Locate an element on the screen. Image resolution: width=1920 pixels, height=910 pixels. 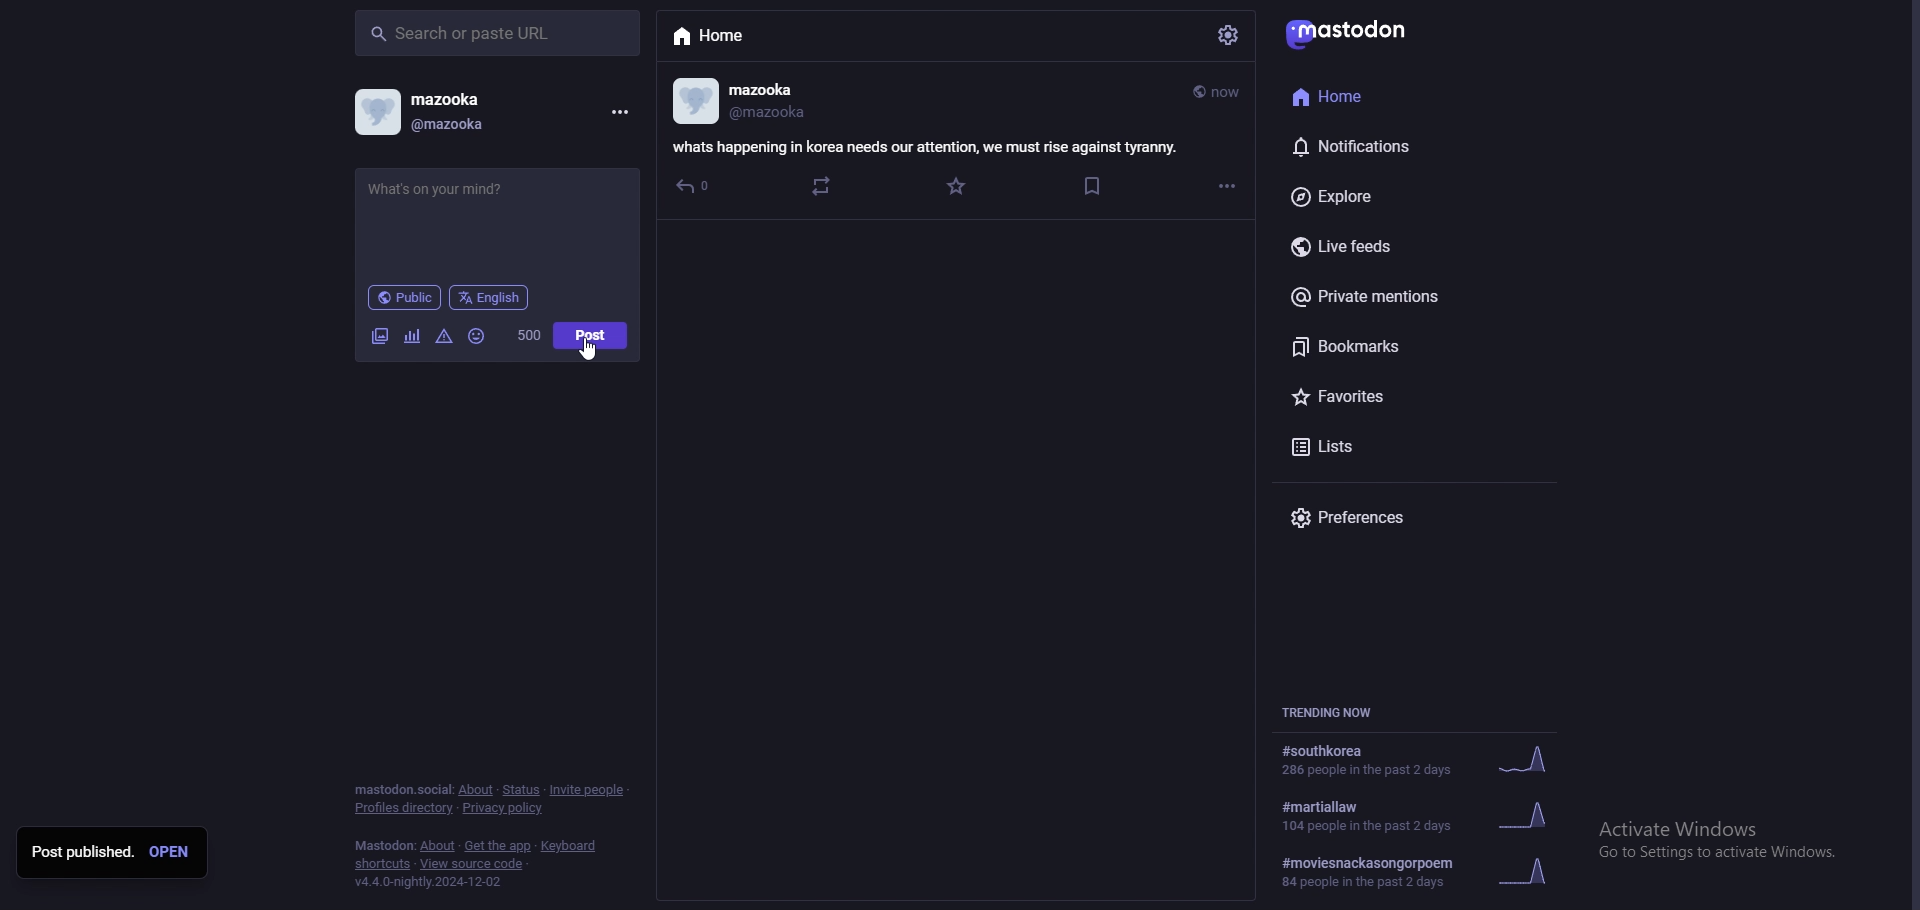
cursor is located at coordinates (587, 348).